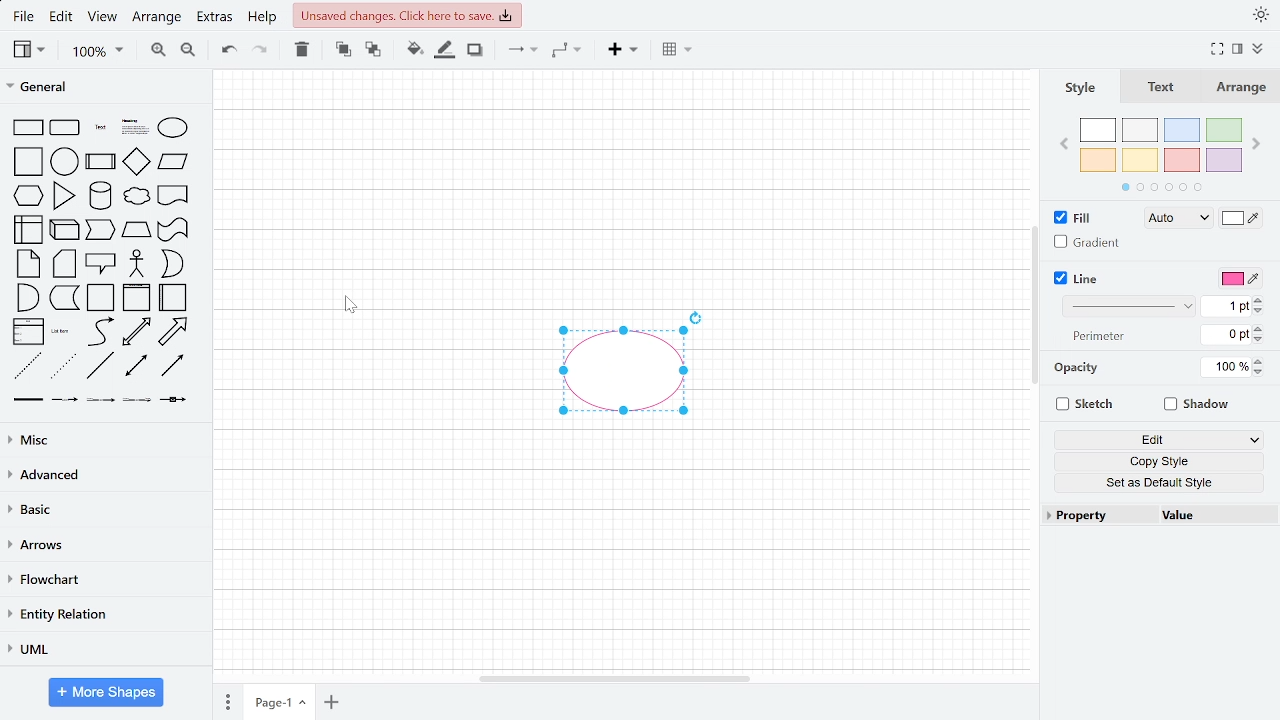  What do you see at coordinates (1162, 188) in the screenshot?
I see `pages in color` at bounding box center [1162, 188].